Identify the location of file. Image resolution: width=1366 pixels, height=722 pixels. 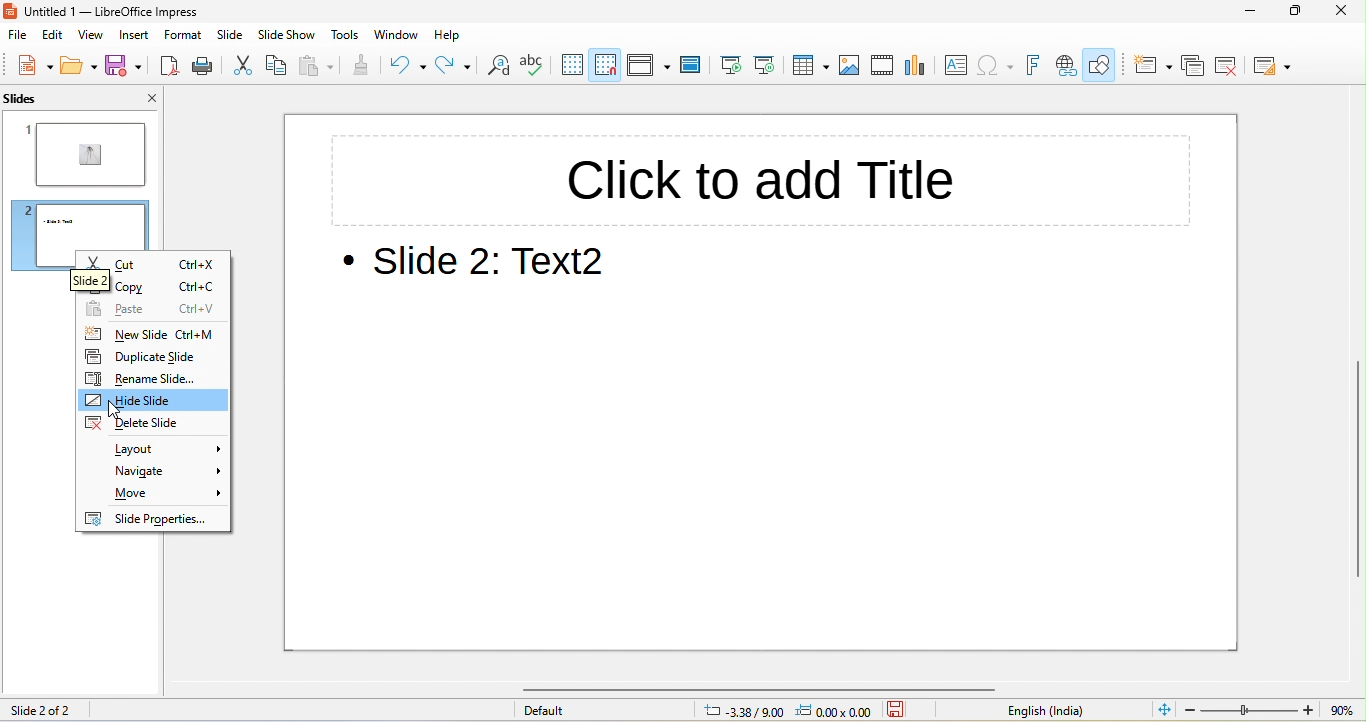
(16, 36).